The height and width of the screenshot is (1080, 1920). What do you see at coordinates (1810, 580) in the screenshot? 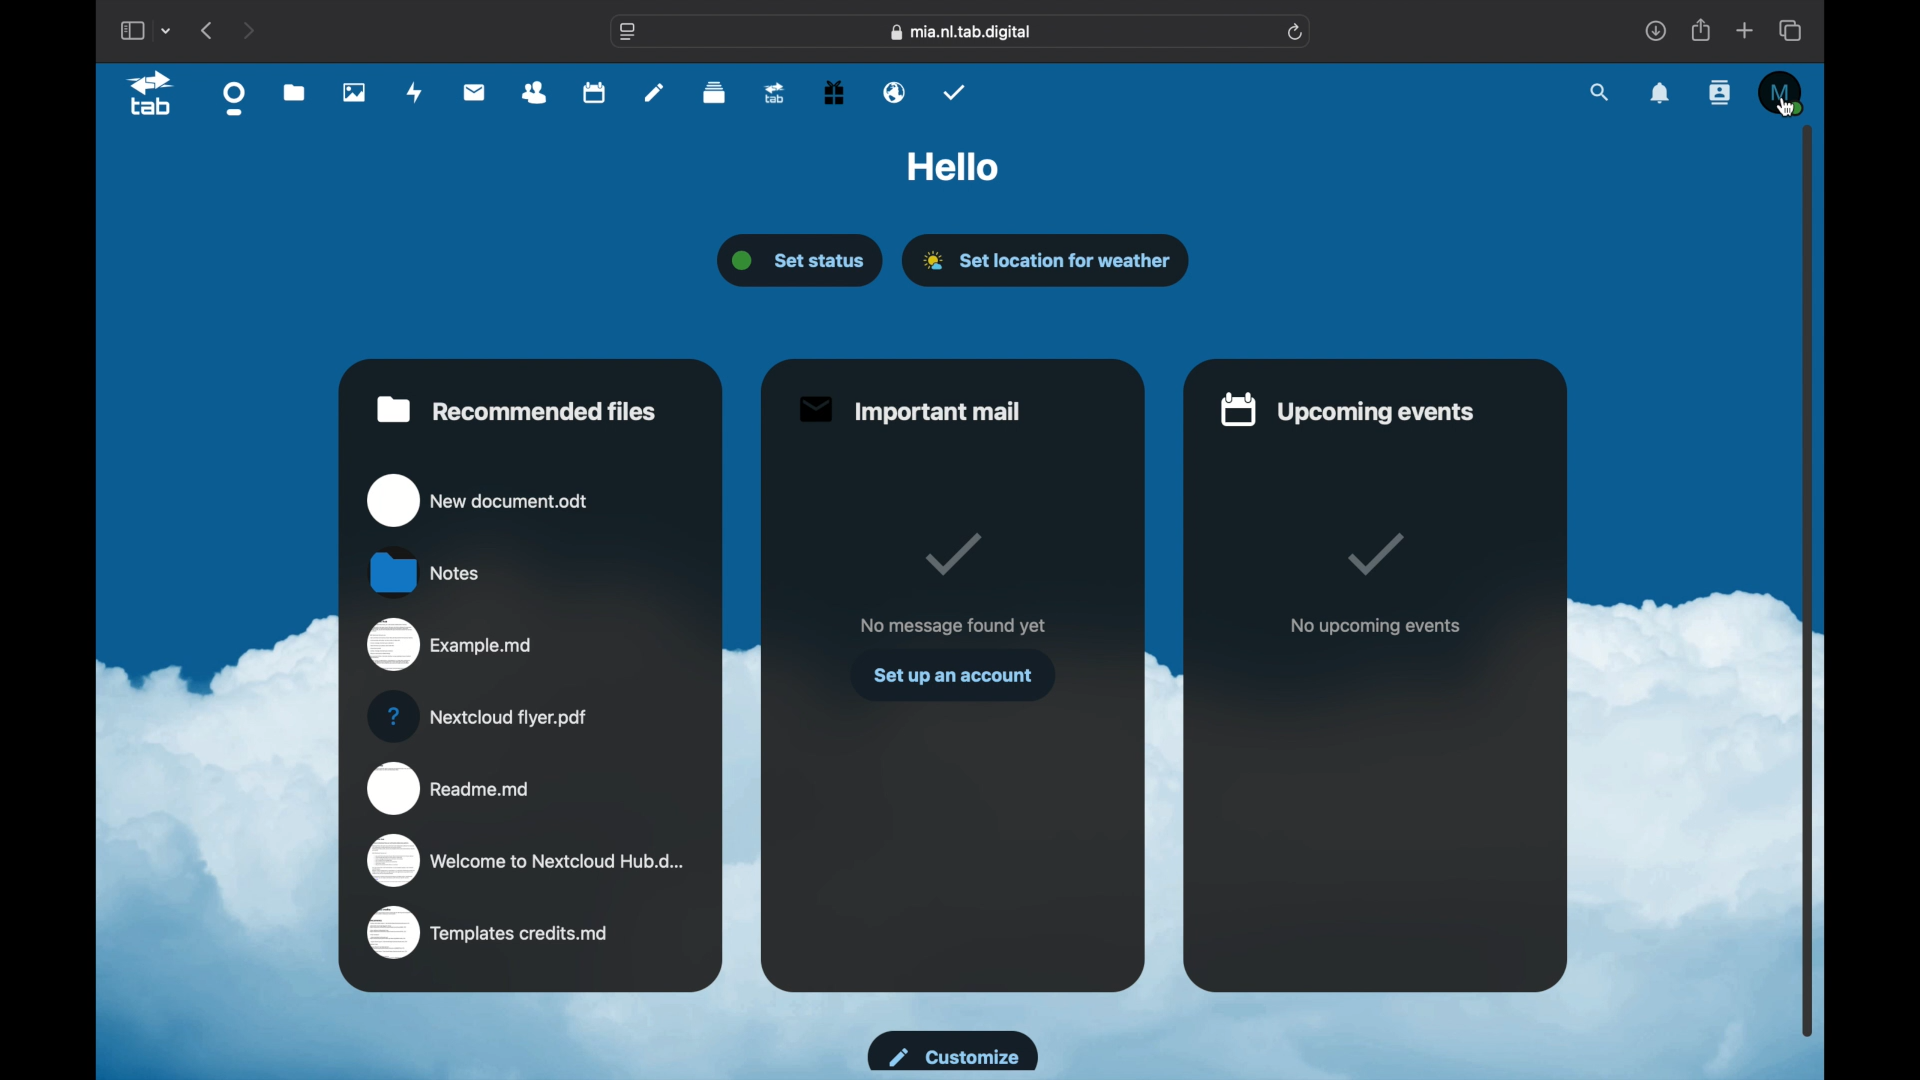
I see `scroll box` at bounding box center [1810, 580].